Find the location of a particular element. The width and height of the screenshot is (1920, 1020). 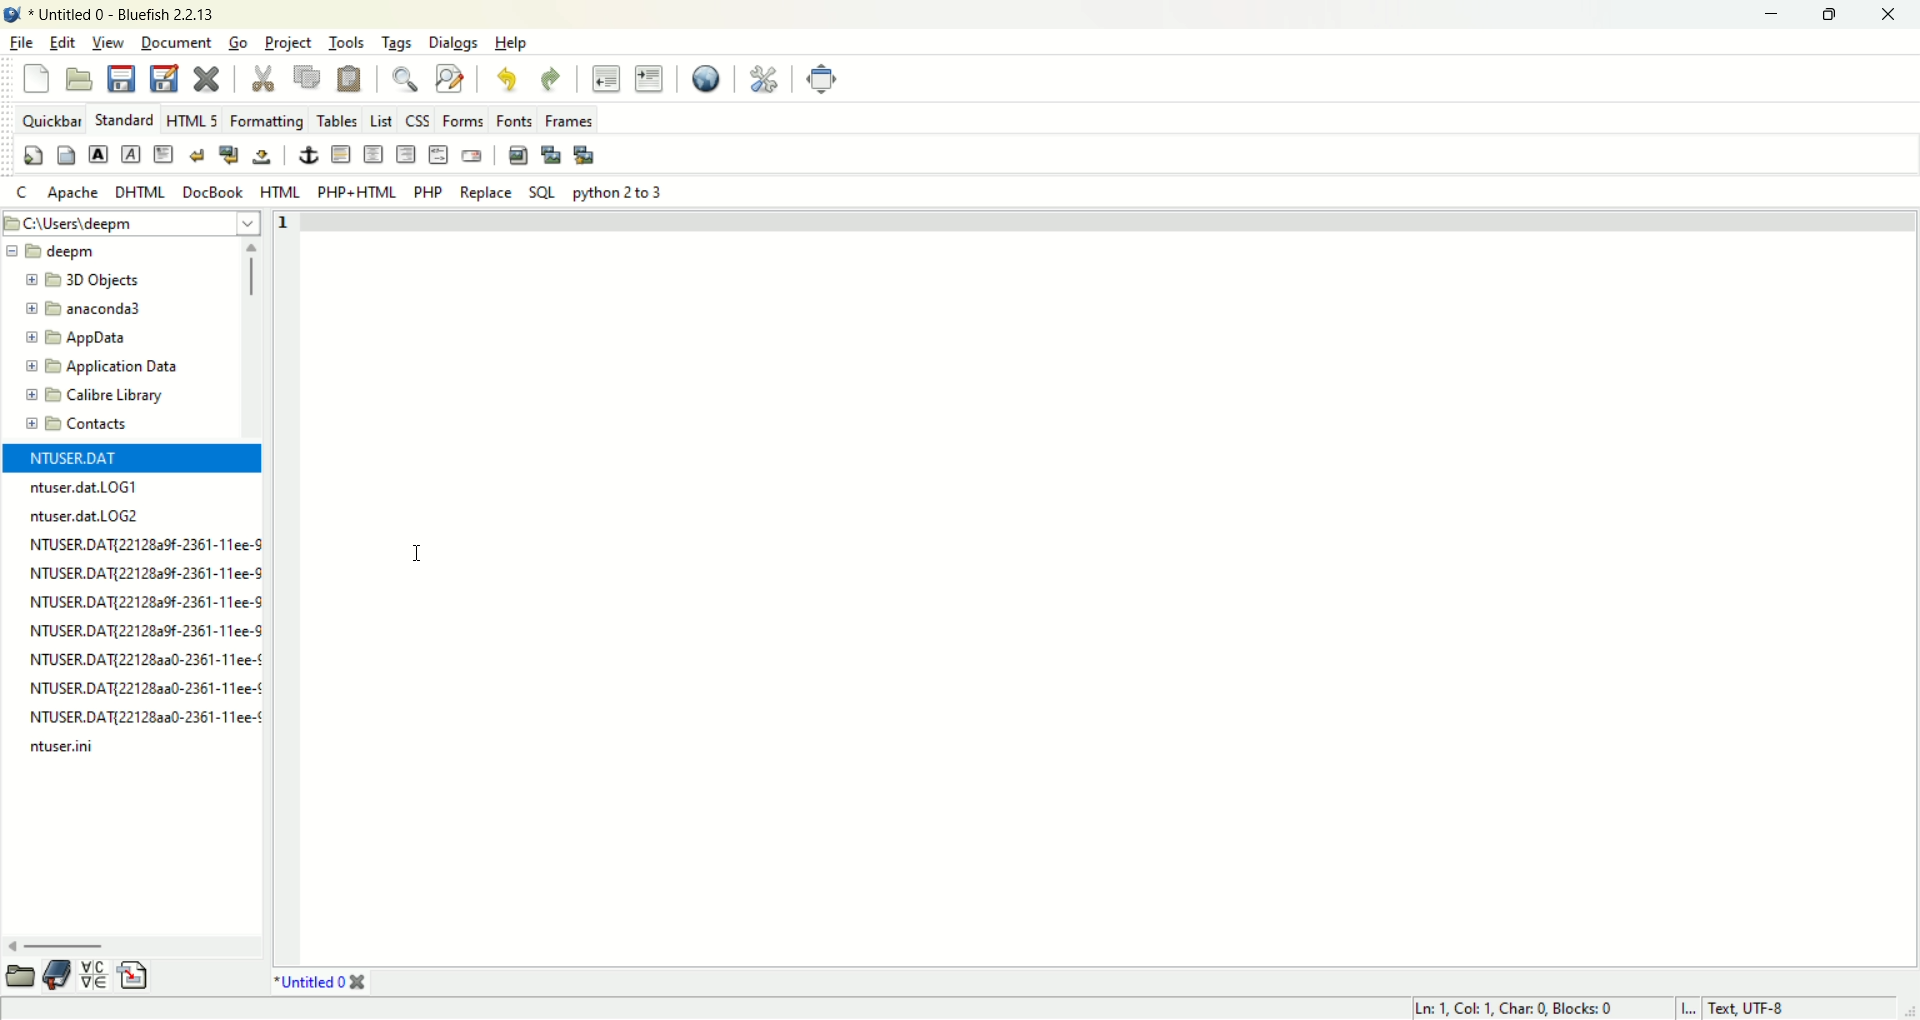

NTUSER.DATI22128aa30-2361-11ee-¢ is located at coordinates (145, 685).